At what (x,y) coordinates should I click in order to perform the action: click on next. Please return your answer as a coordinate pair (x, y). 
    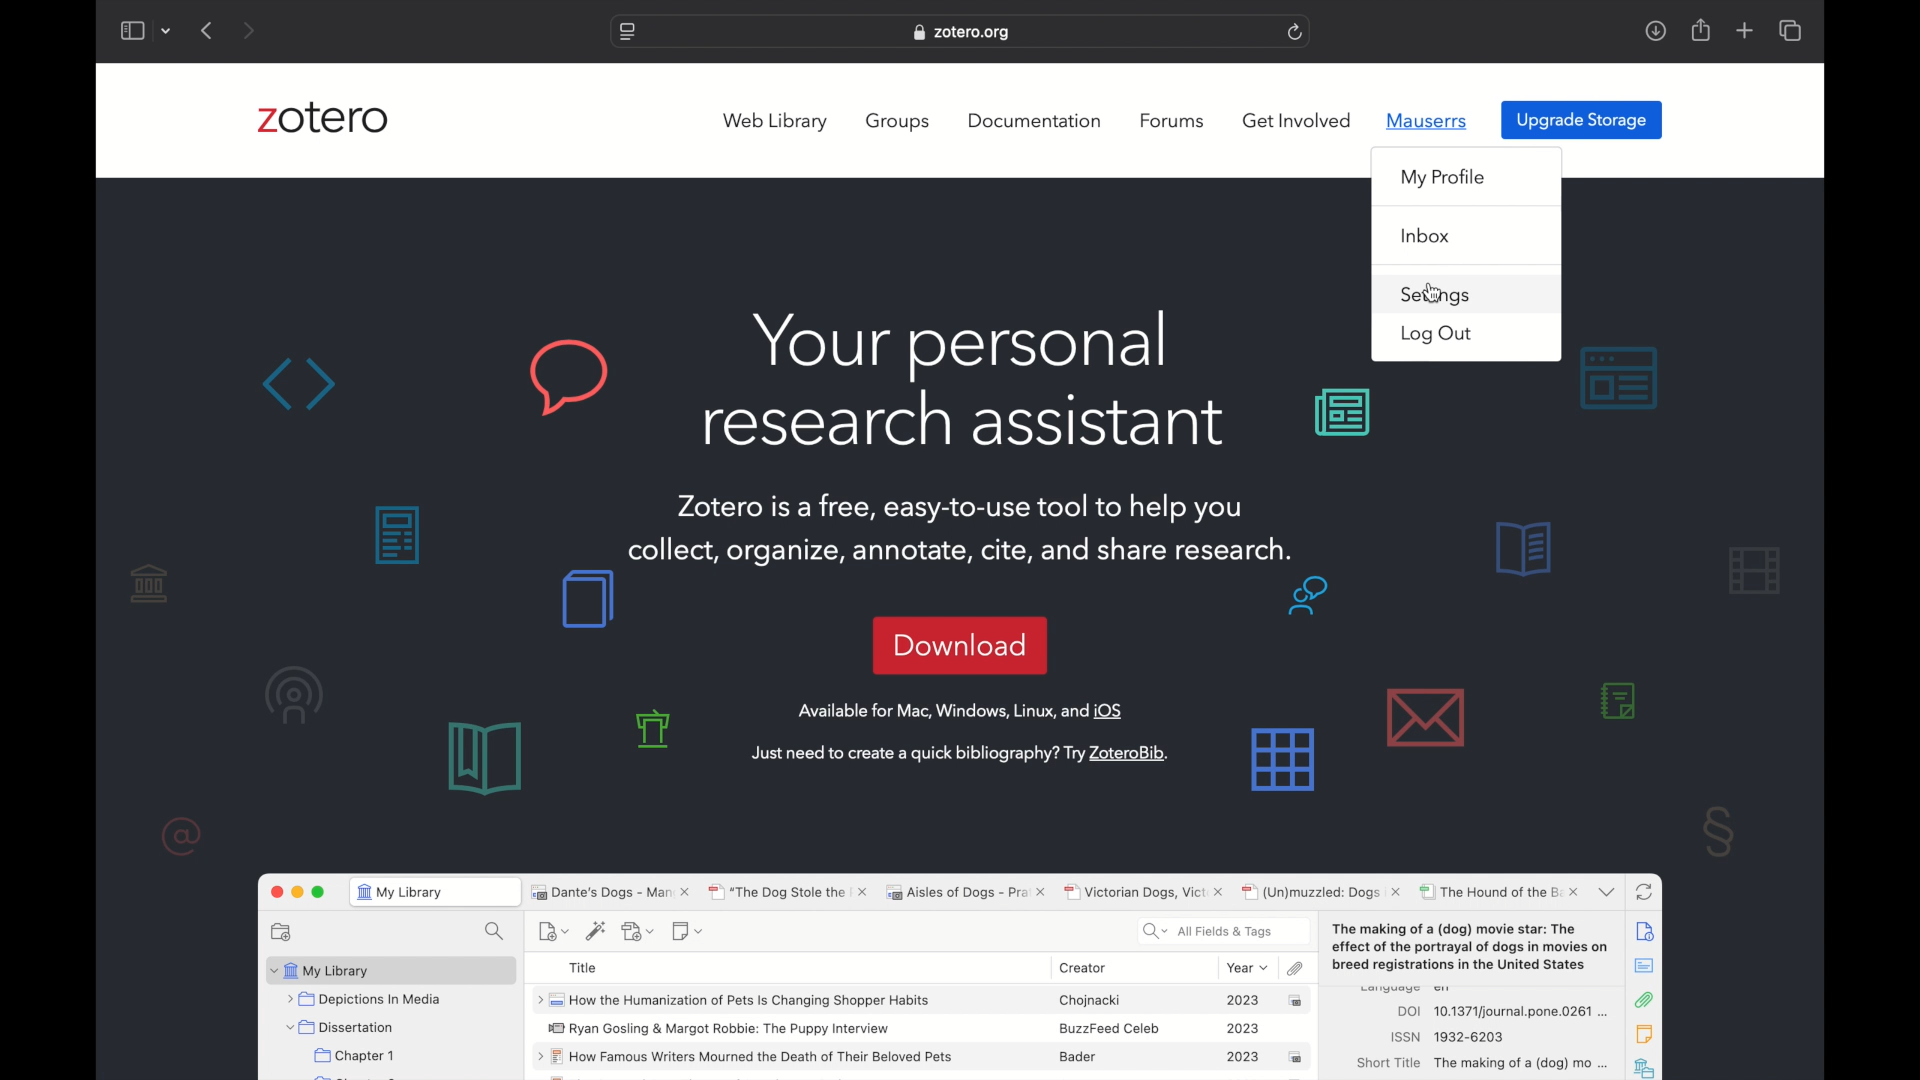
    Looking at the image, I should click on (250, 30).